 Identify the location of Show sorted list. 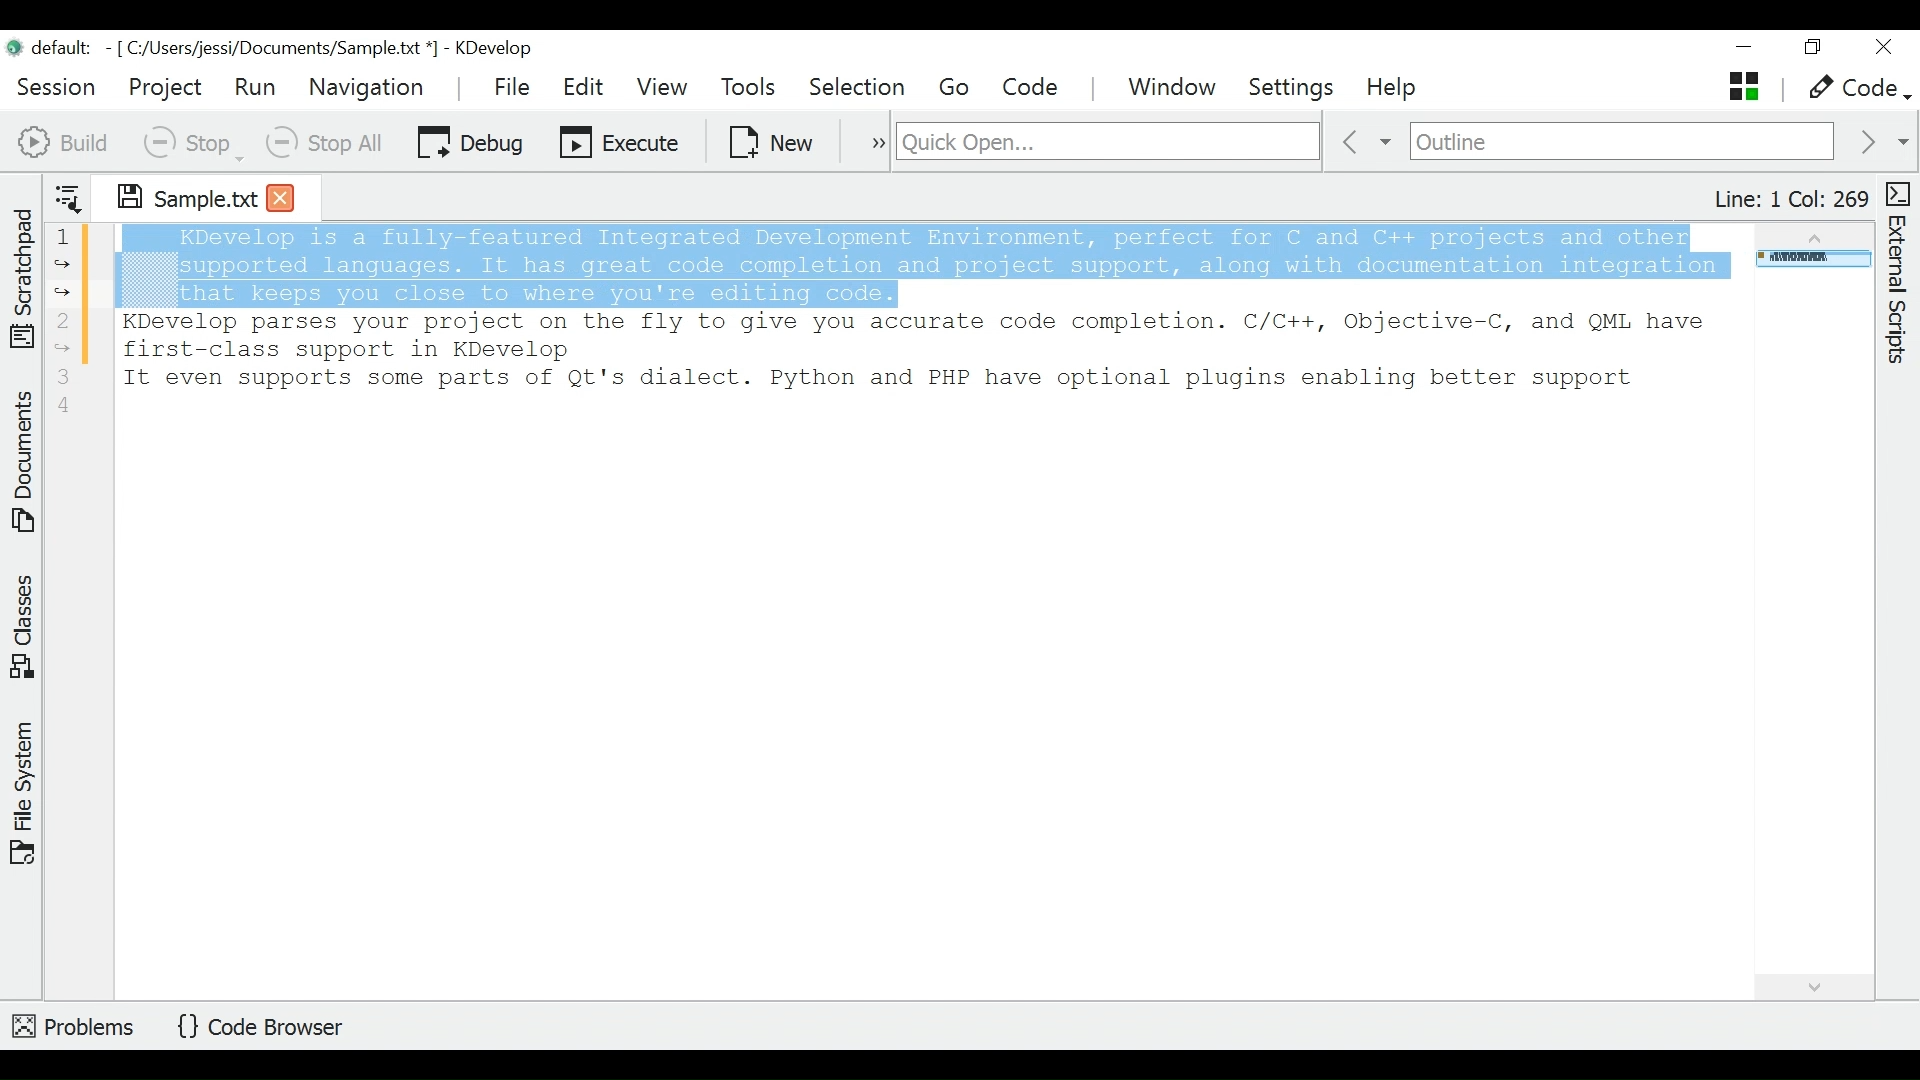
(68, 194).